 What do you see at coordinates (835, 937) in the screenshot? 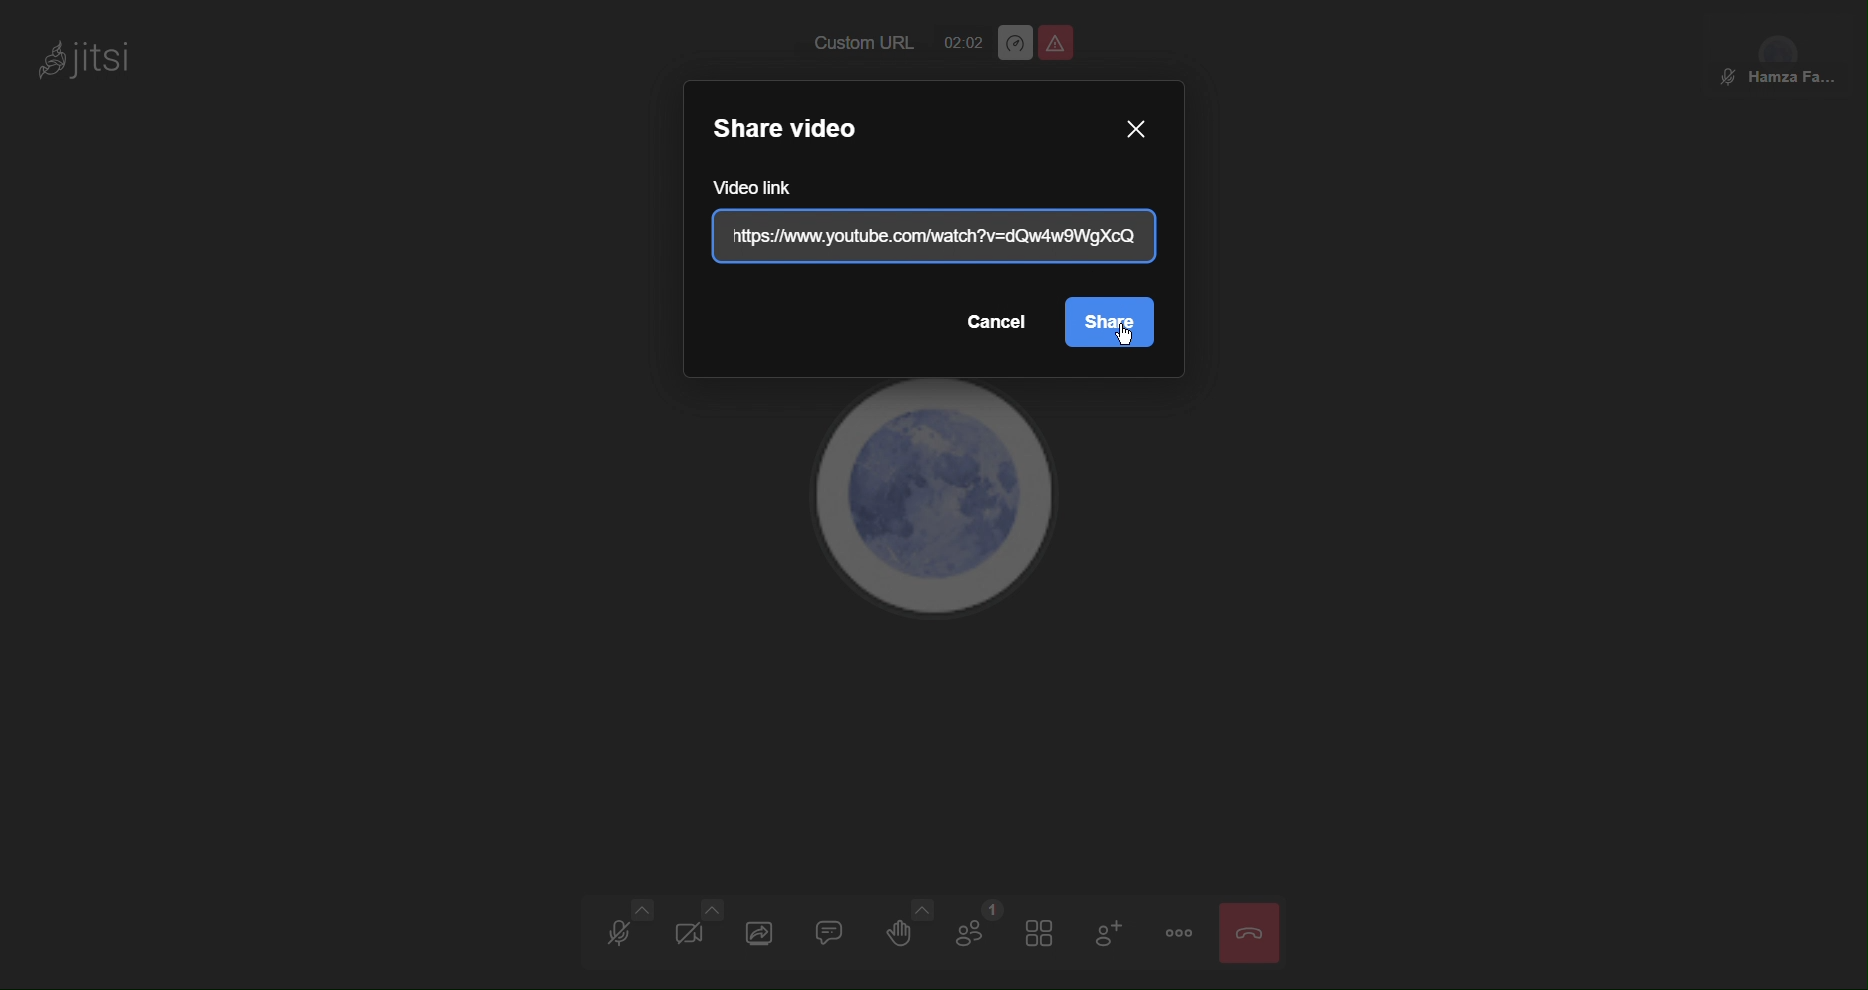
I see `Chat` at bounding box center [835, 937].